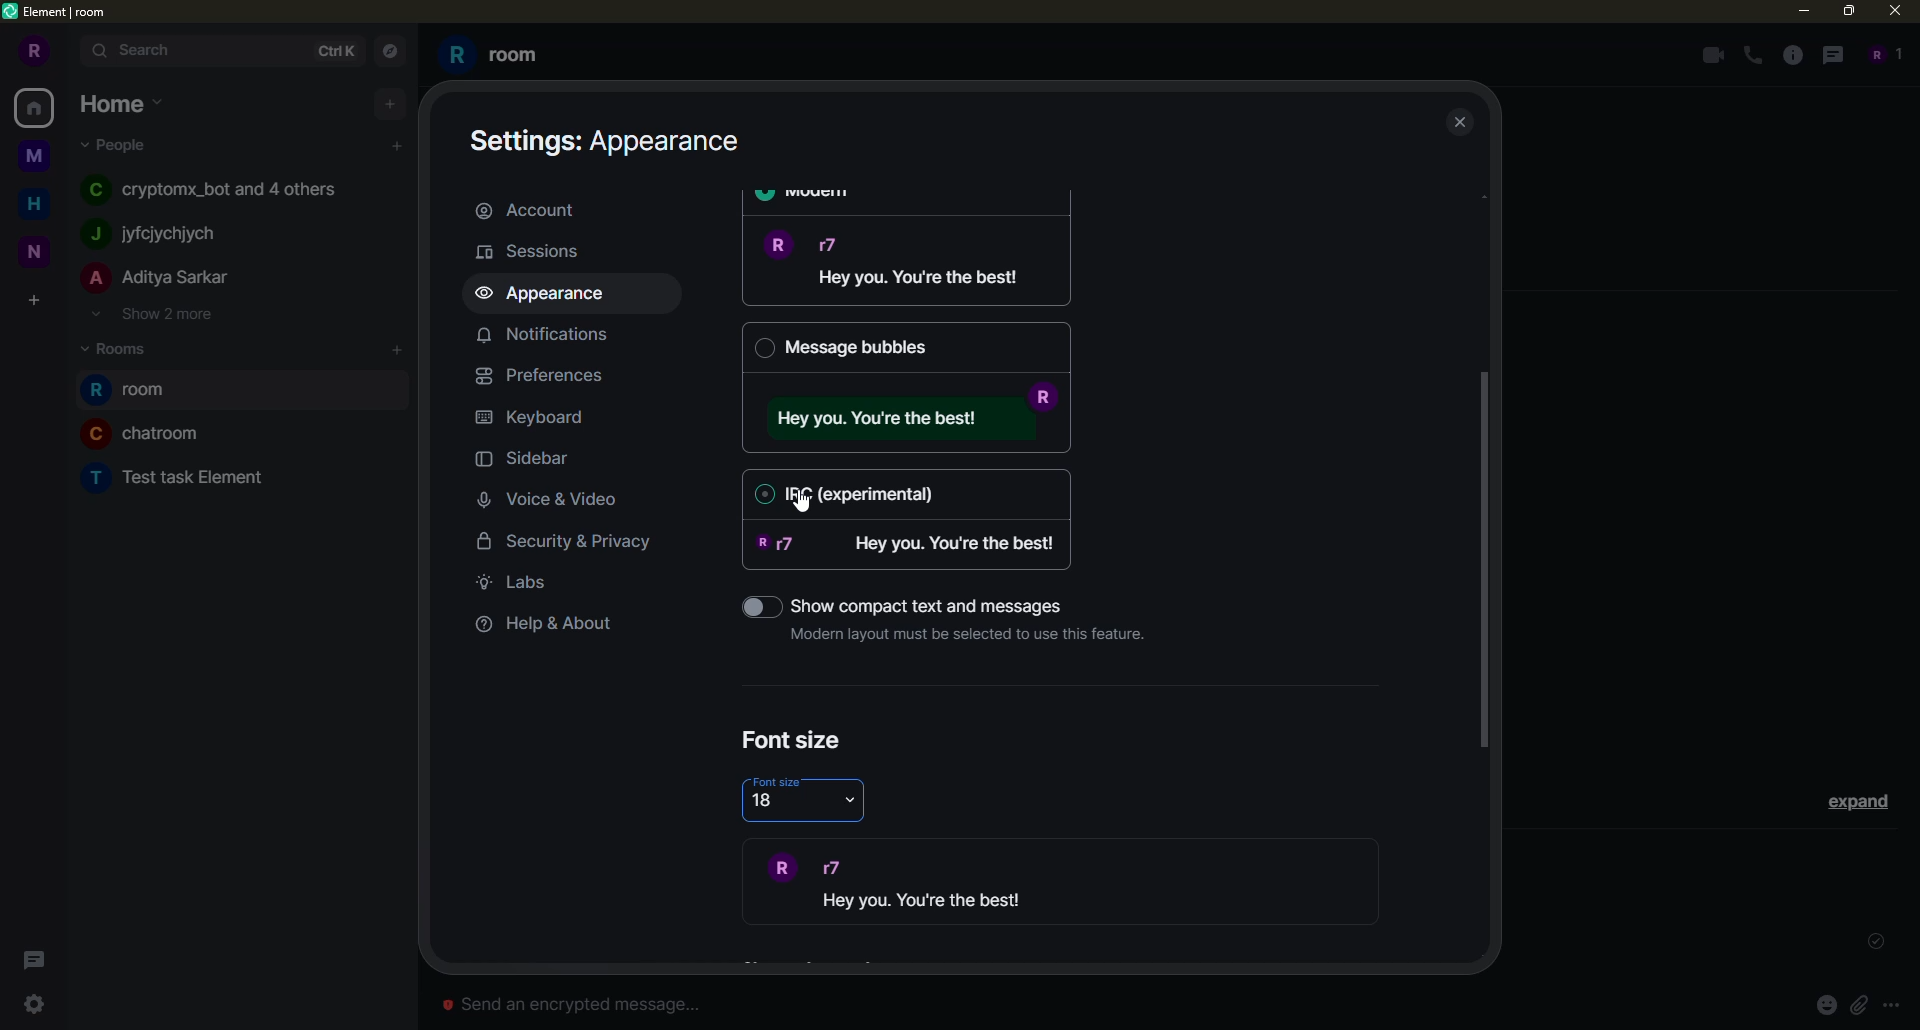 Image resolution: width=1920 pixels, height=1030 pixels. What do you see at coordinates (1850, 12) in the screenshot?
I see `maximize` at bounding box center [1850, 12].